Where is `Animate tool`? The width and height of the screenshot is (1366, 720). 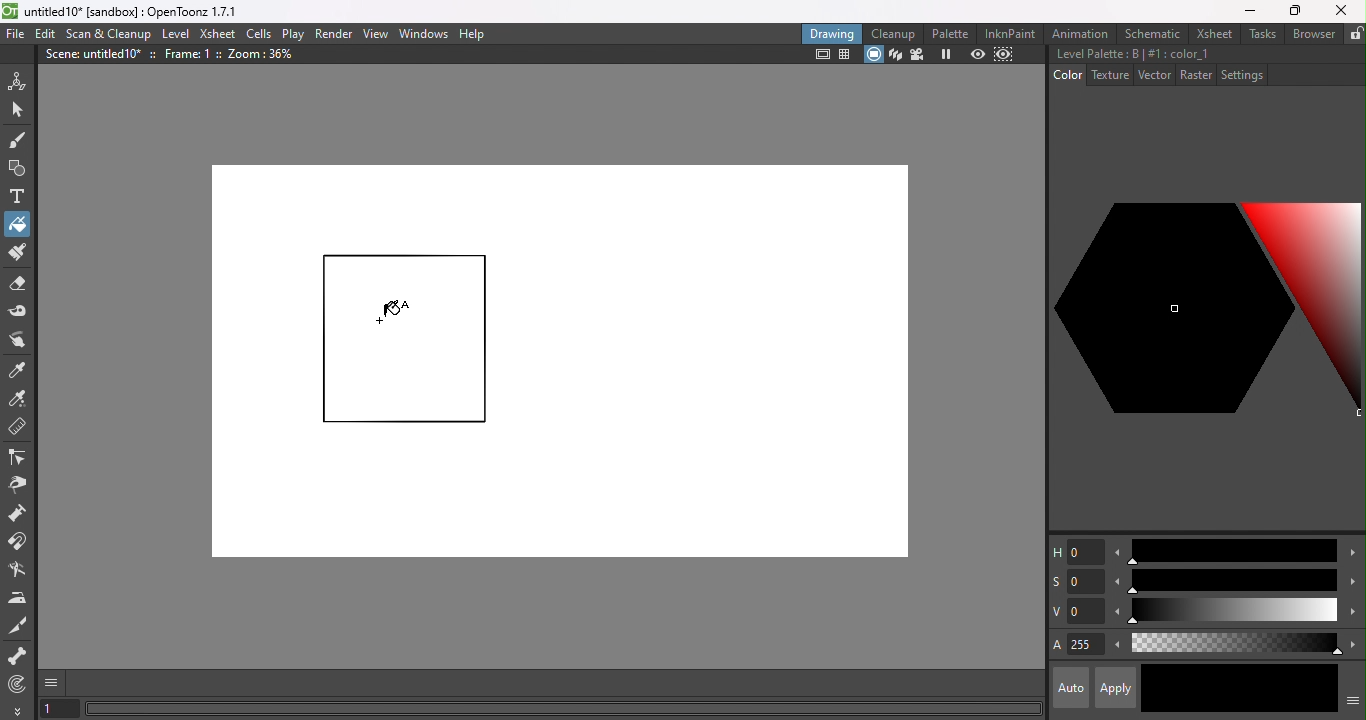 Animate tool is located at coordinates (20, 80).